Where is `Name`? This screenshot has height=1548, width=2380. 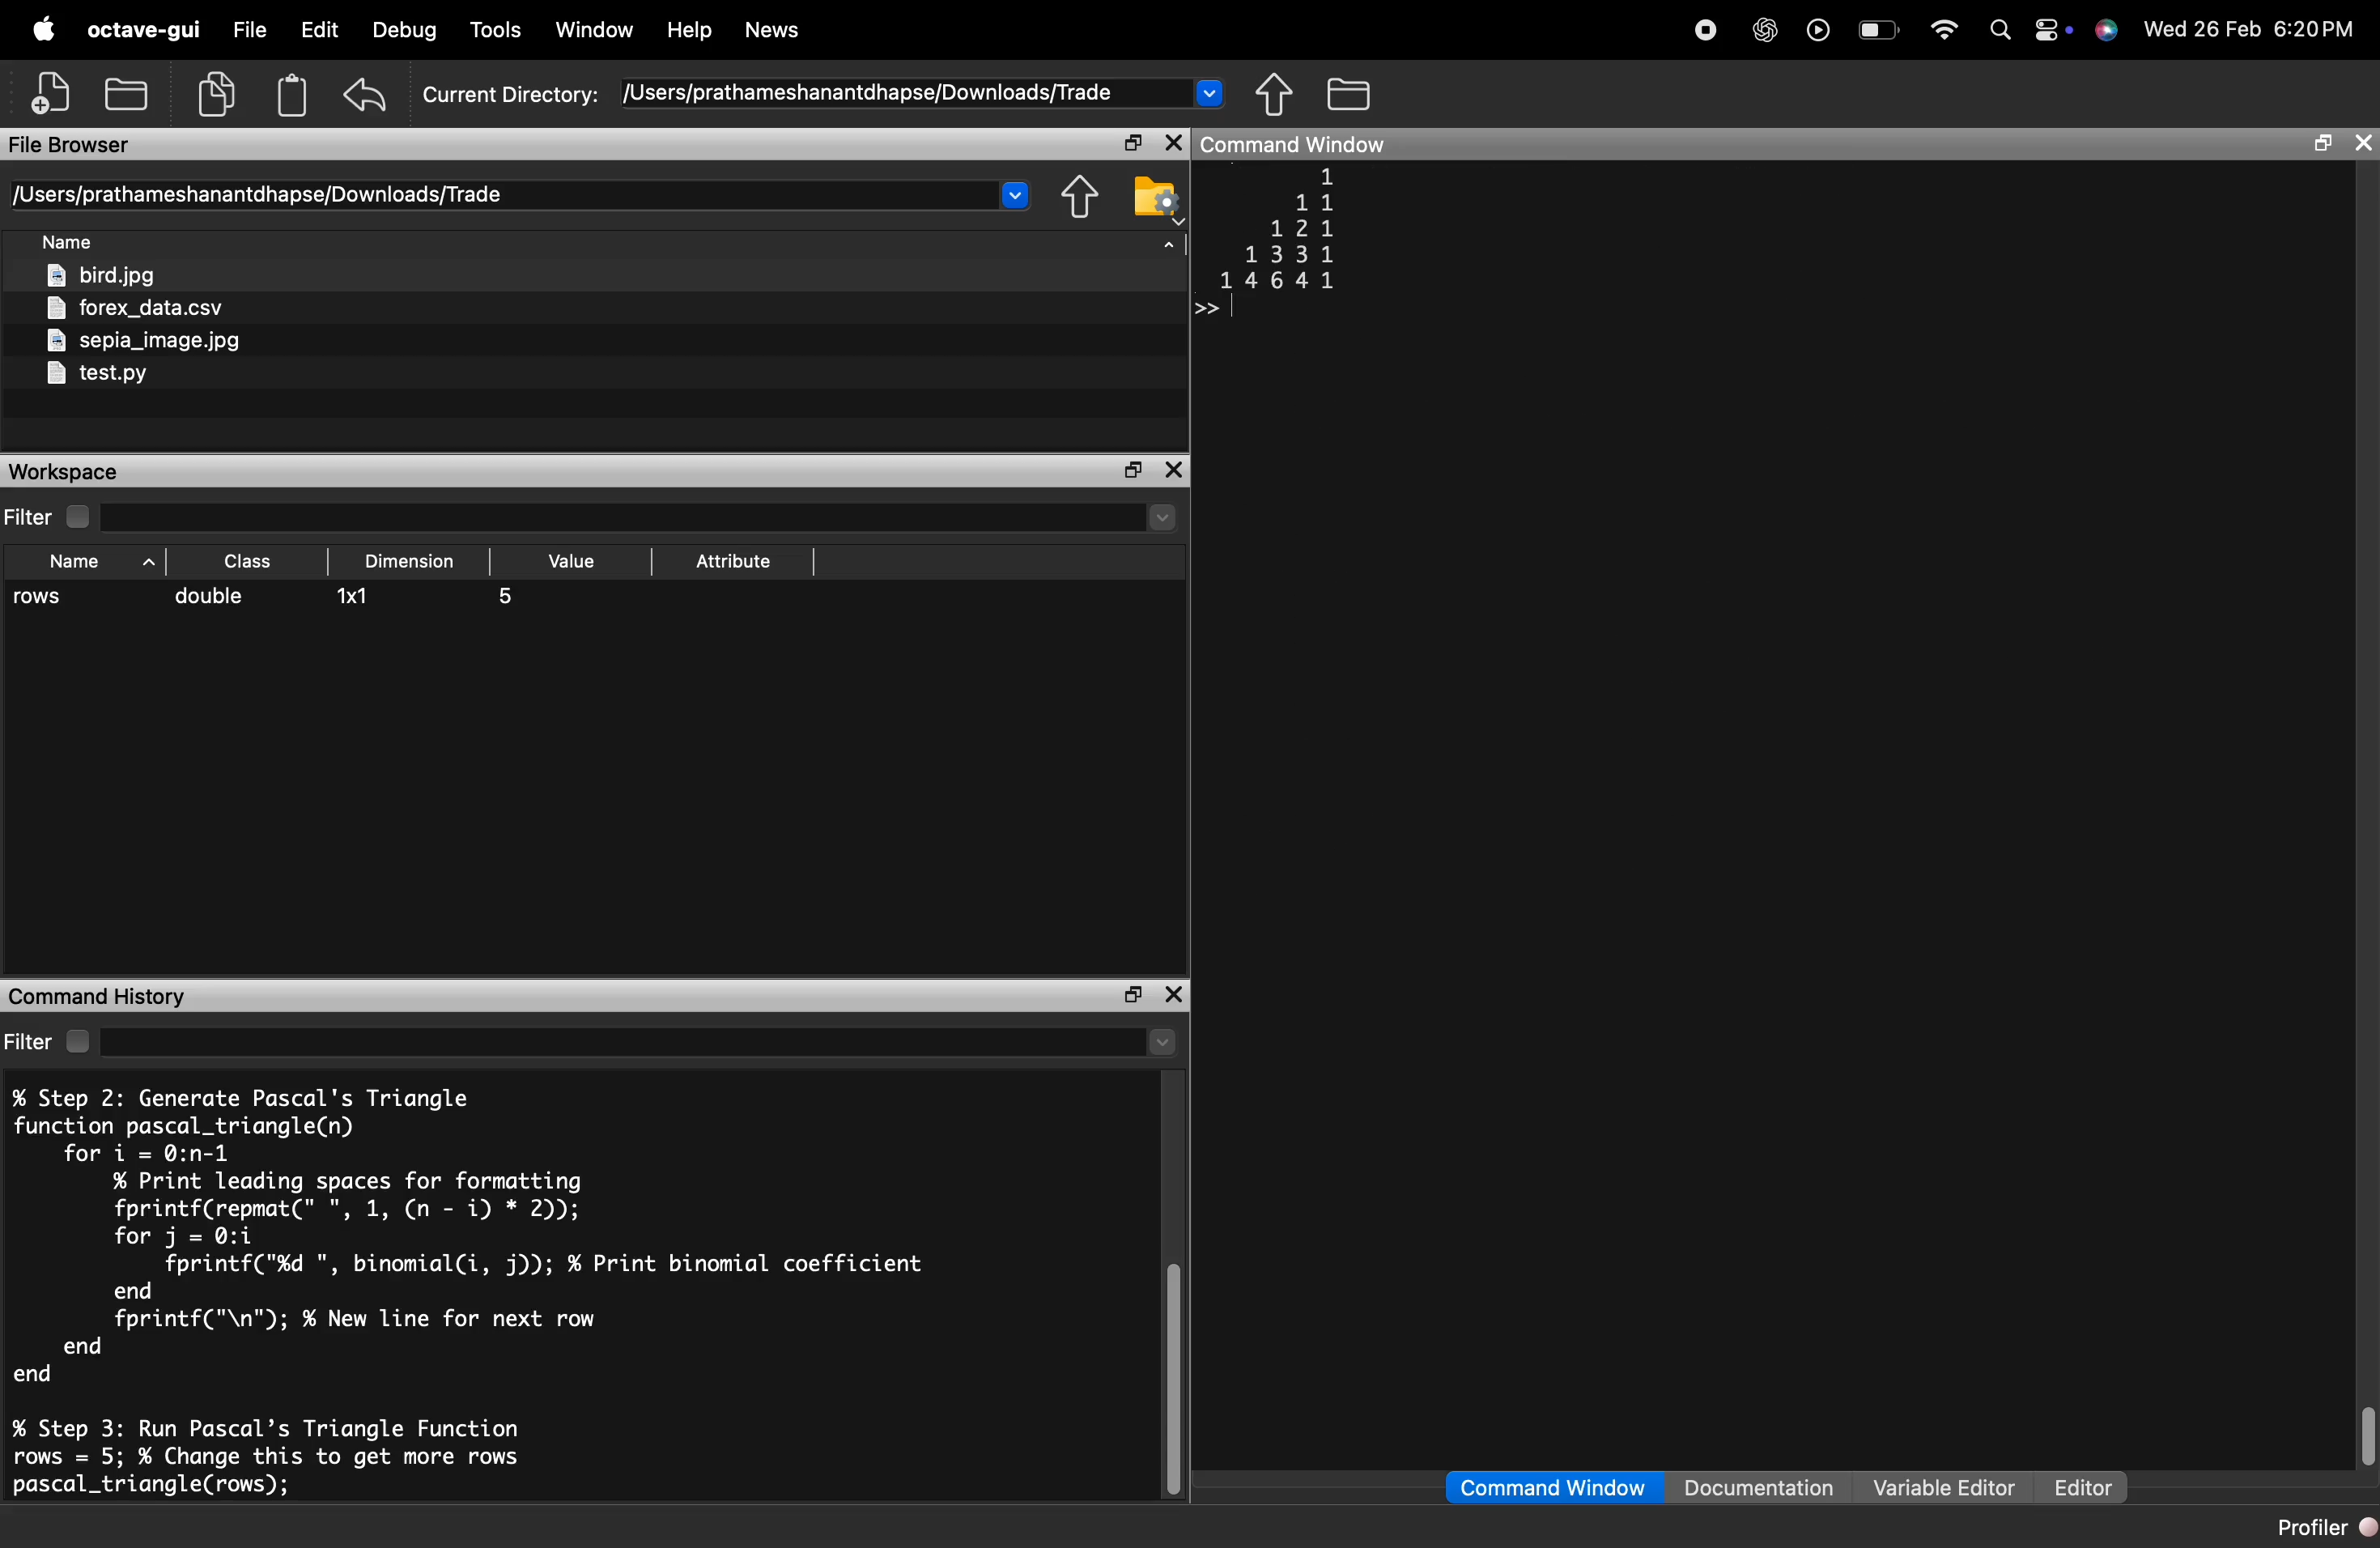
Name is located at coordinates (71, 243).